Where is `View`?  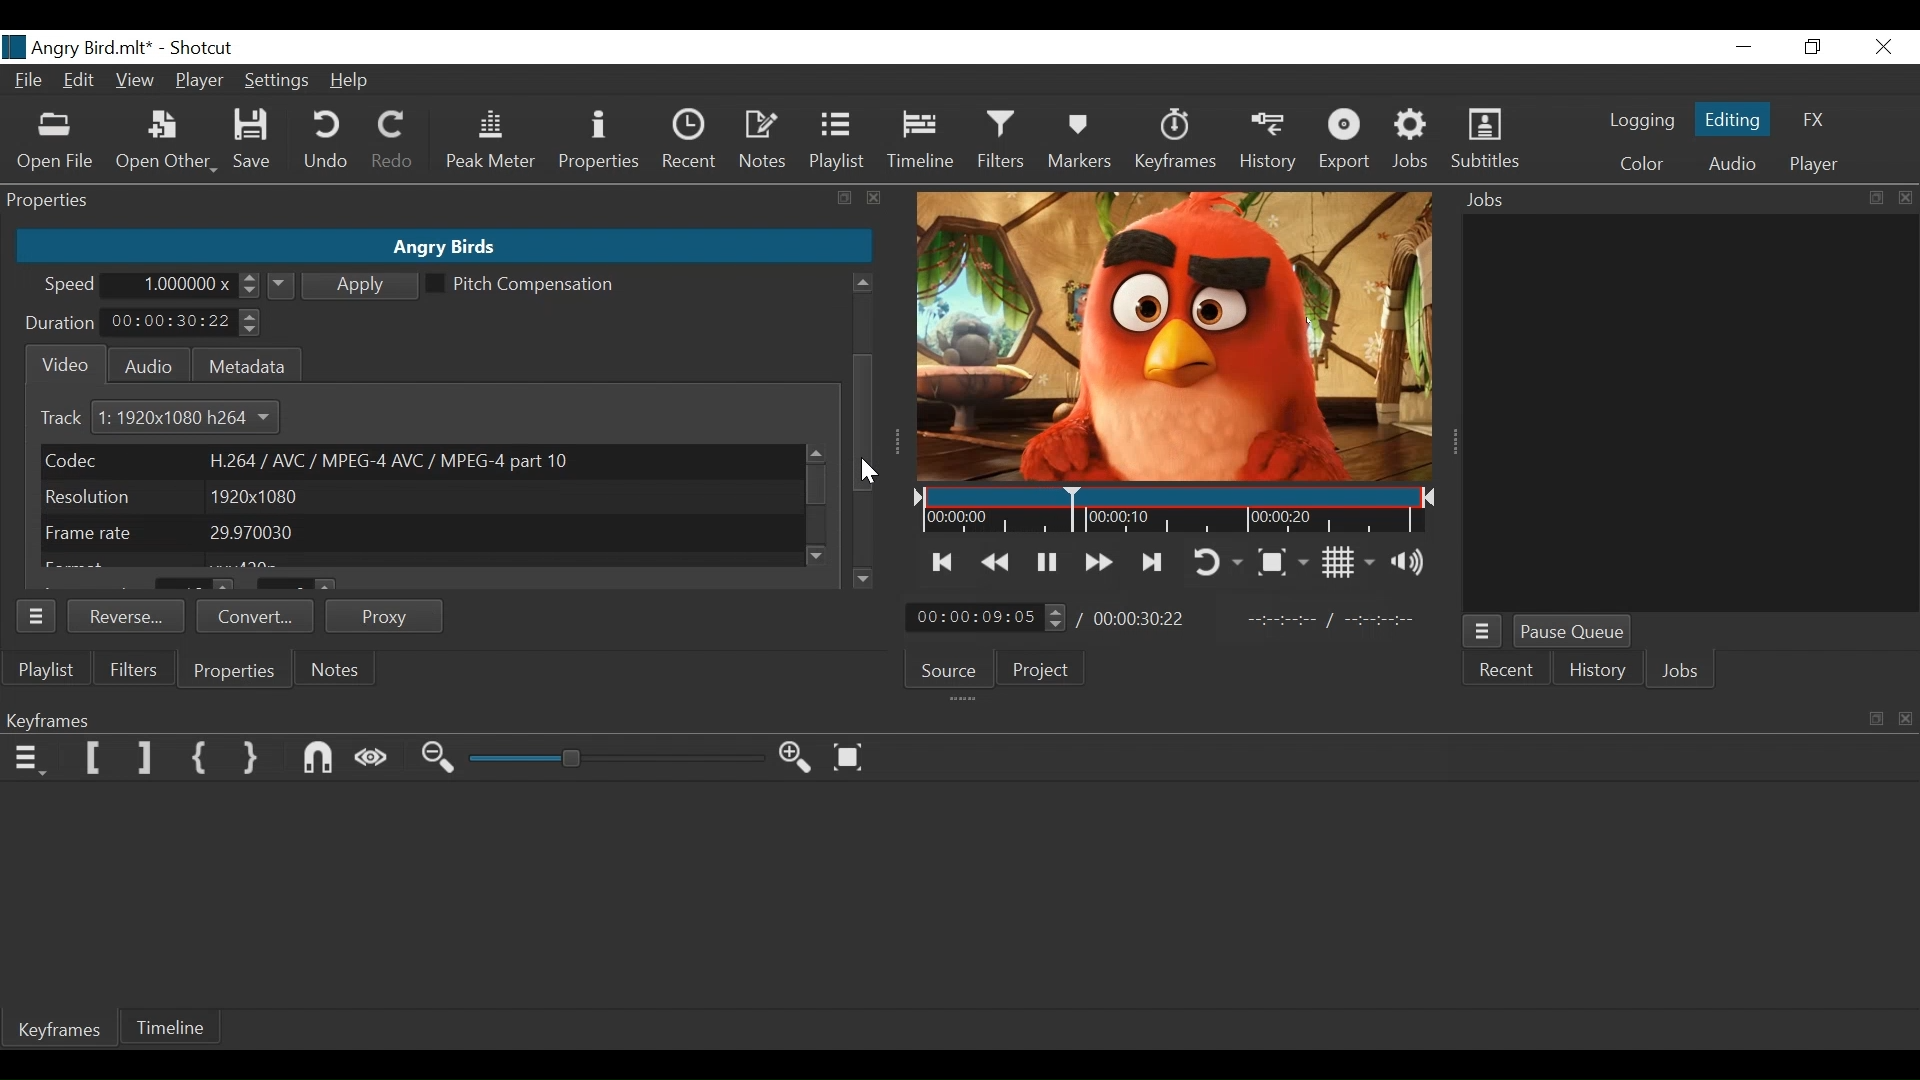
View is located at coordinates (133, 79).